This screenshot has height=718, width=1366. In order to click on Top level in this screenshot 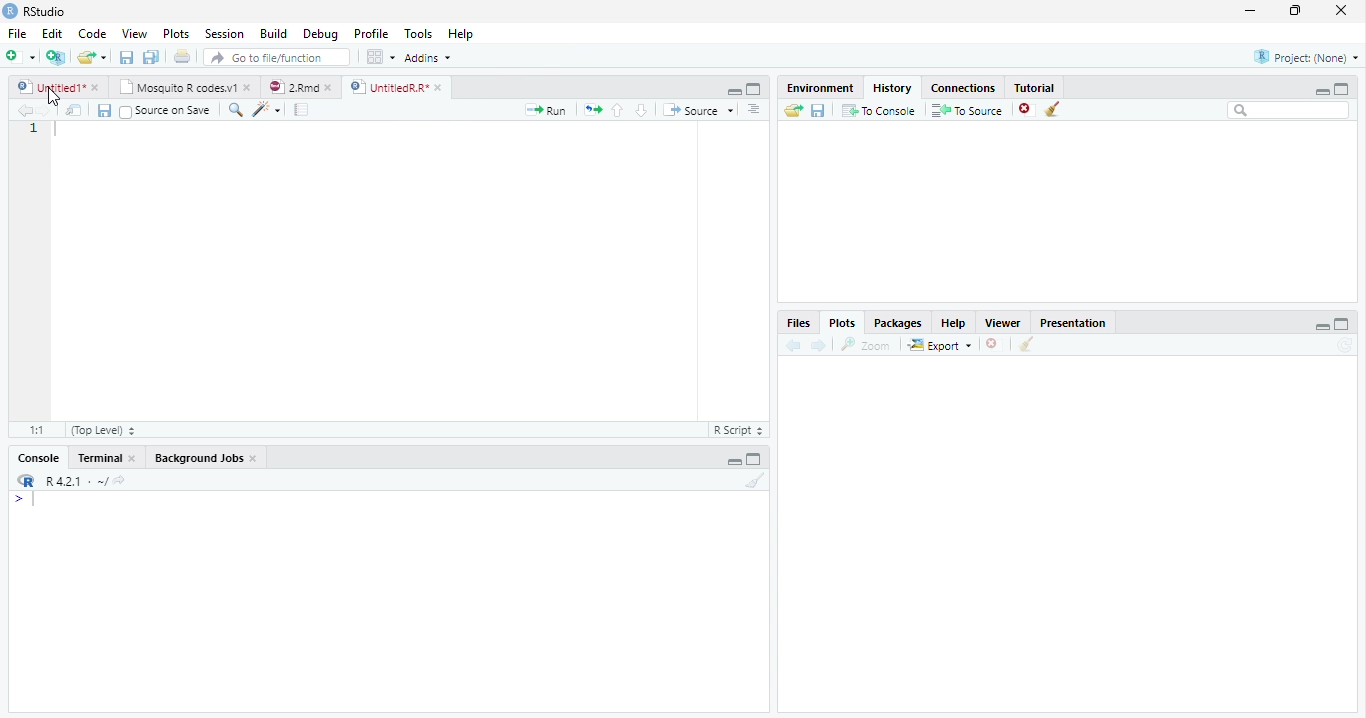, I will do `click(102, 430)`.